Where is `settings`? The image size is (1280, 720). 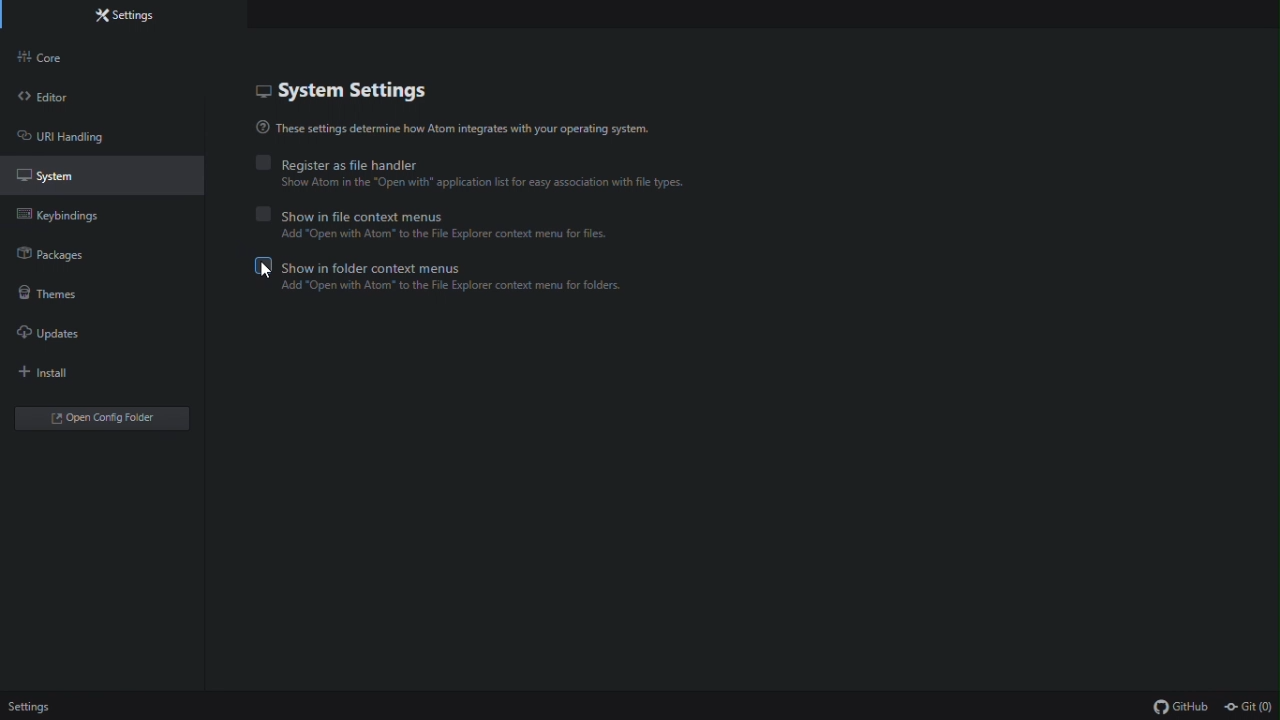 settings is located at coordinates (28, 708).